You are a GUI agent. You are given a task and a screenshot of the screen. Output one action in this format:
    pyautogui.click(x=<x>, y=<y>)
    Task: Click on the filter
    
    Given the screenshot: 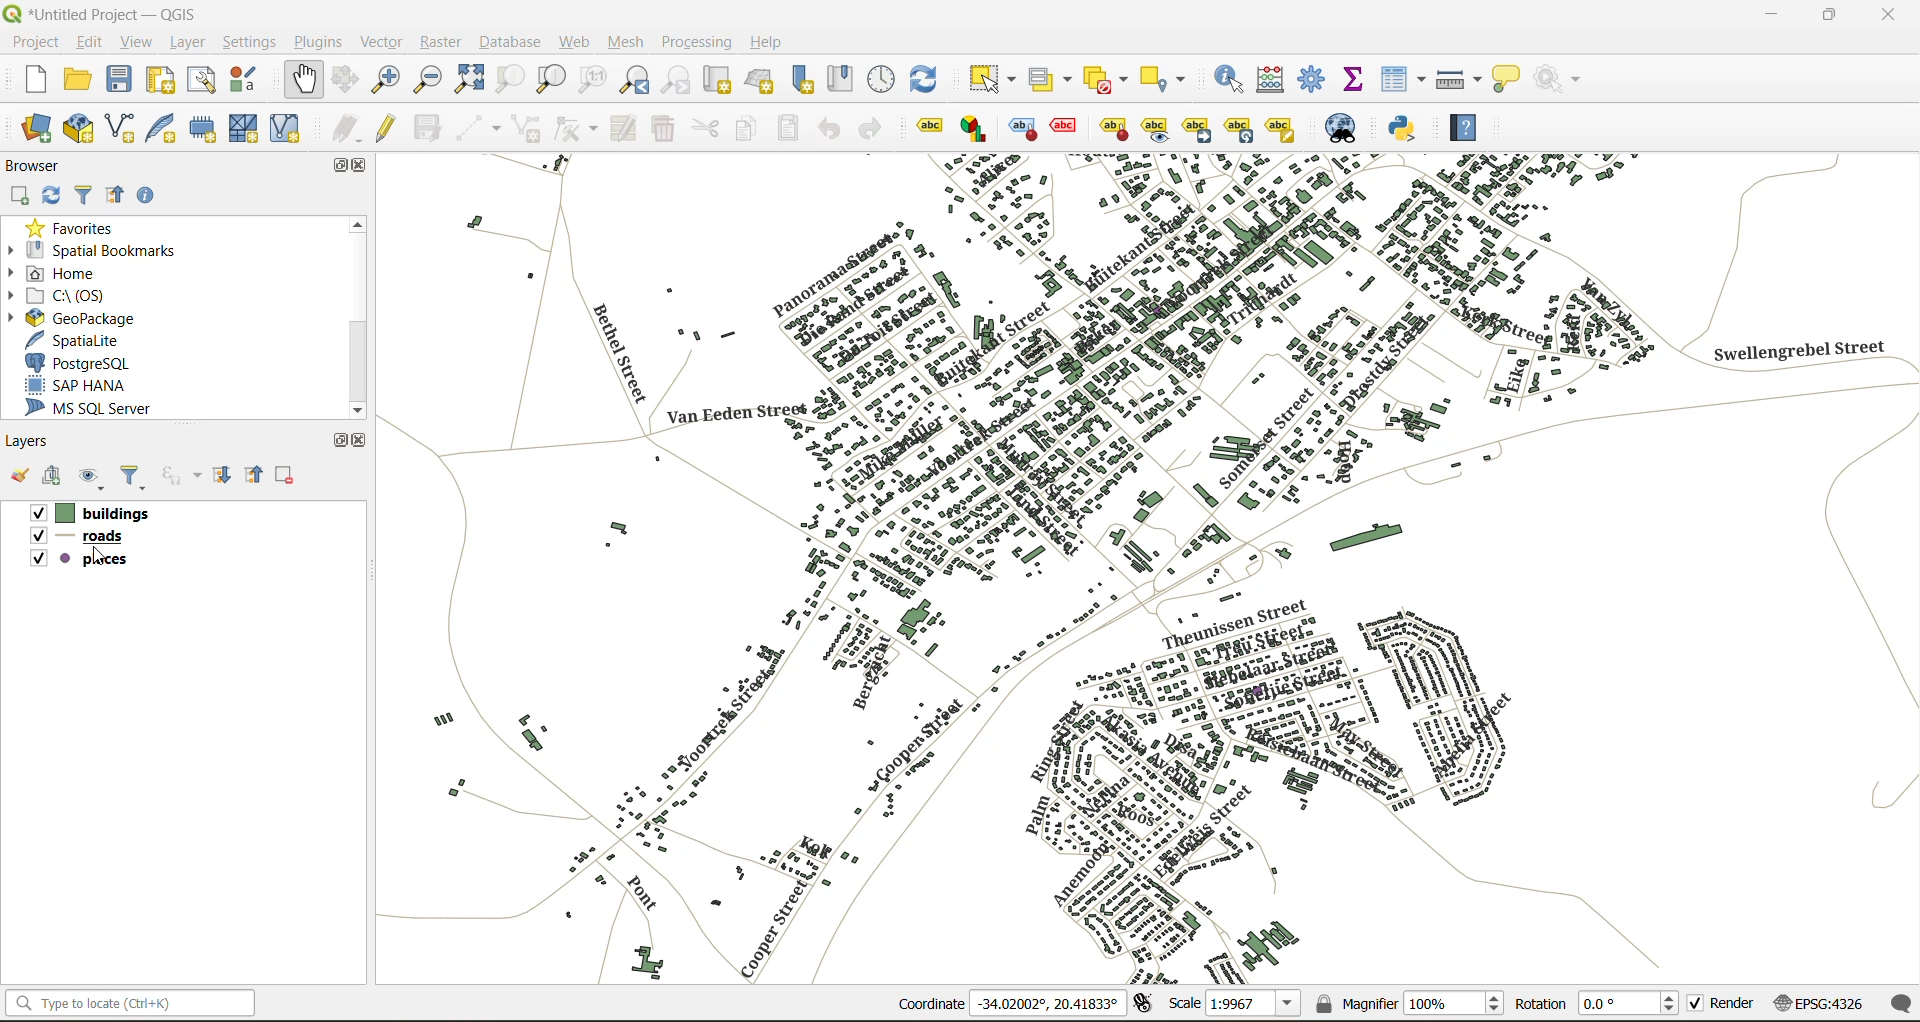 What is the action you would take?
    pyautogui.click(x=84, y=196)
    